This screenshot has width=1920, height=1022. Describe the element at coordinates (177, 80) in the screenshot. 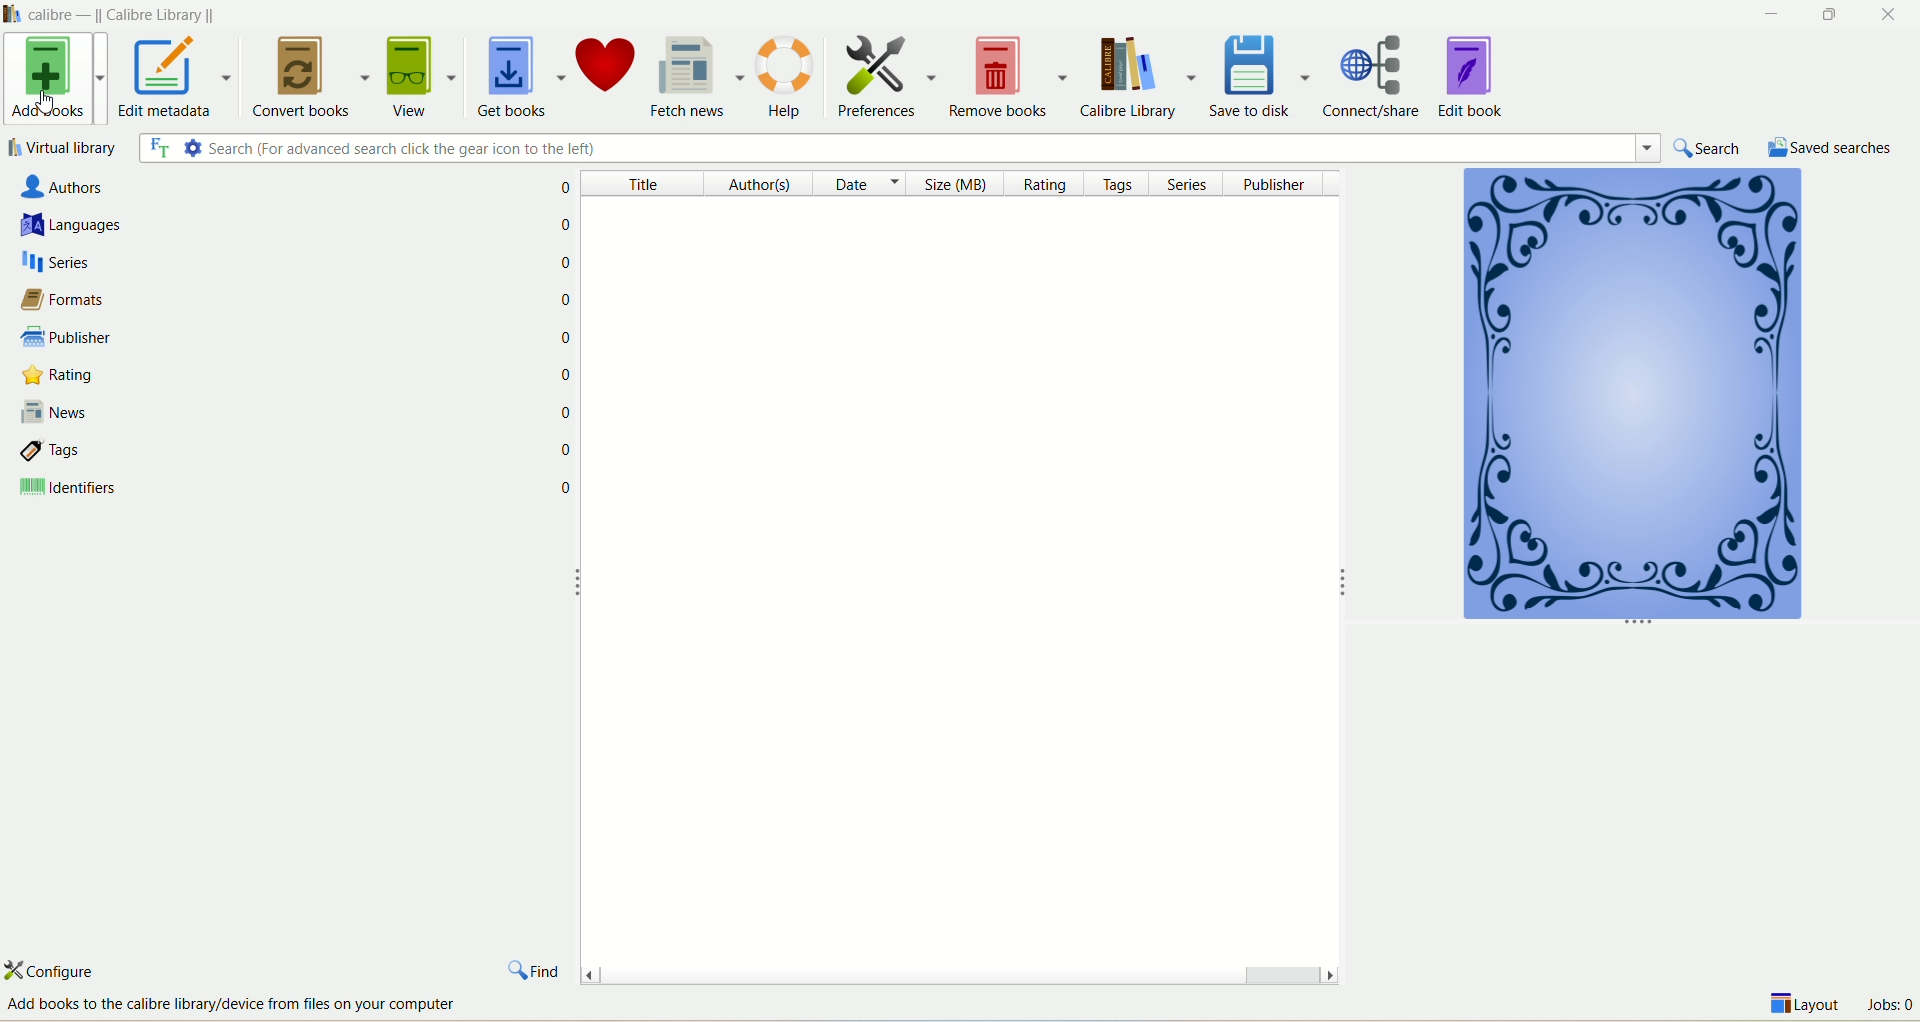

I see `edit metadata` at that location.